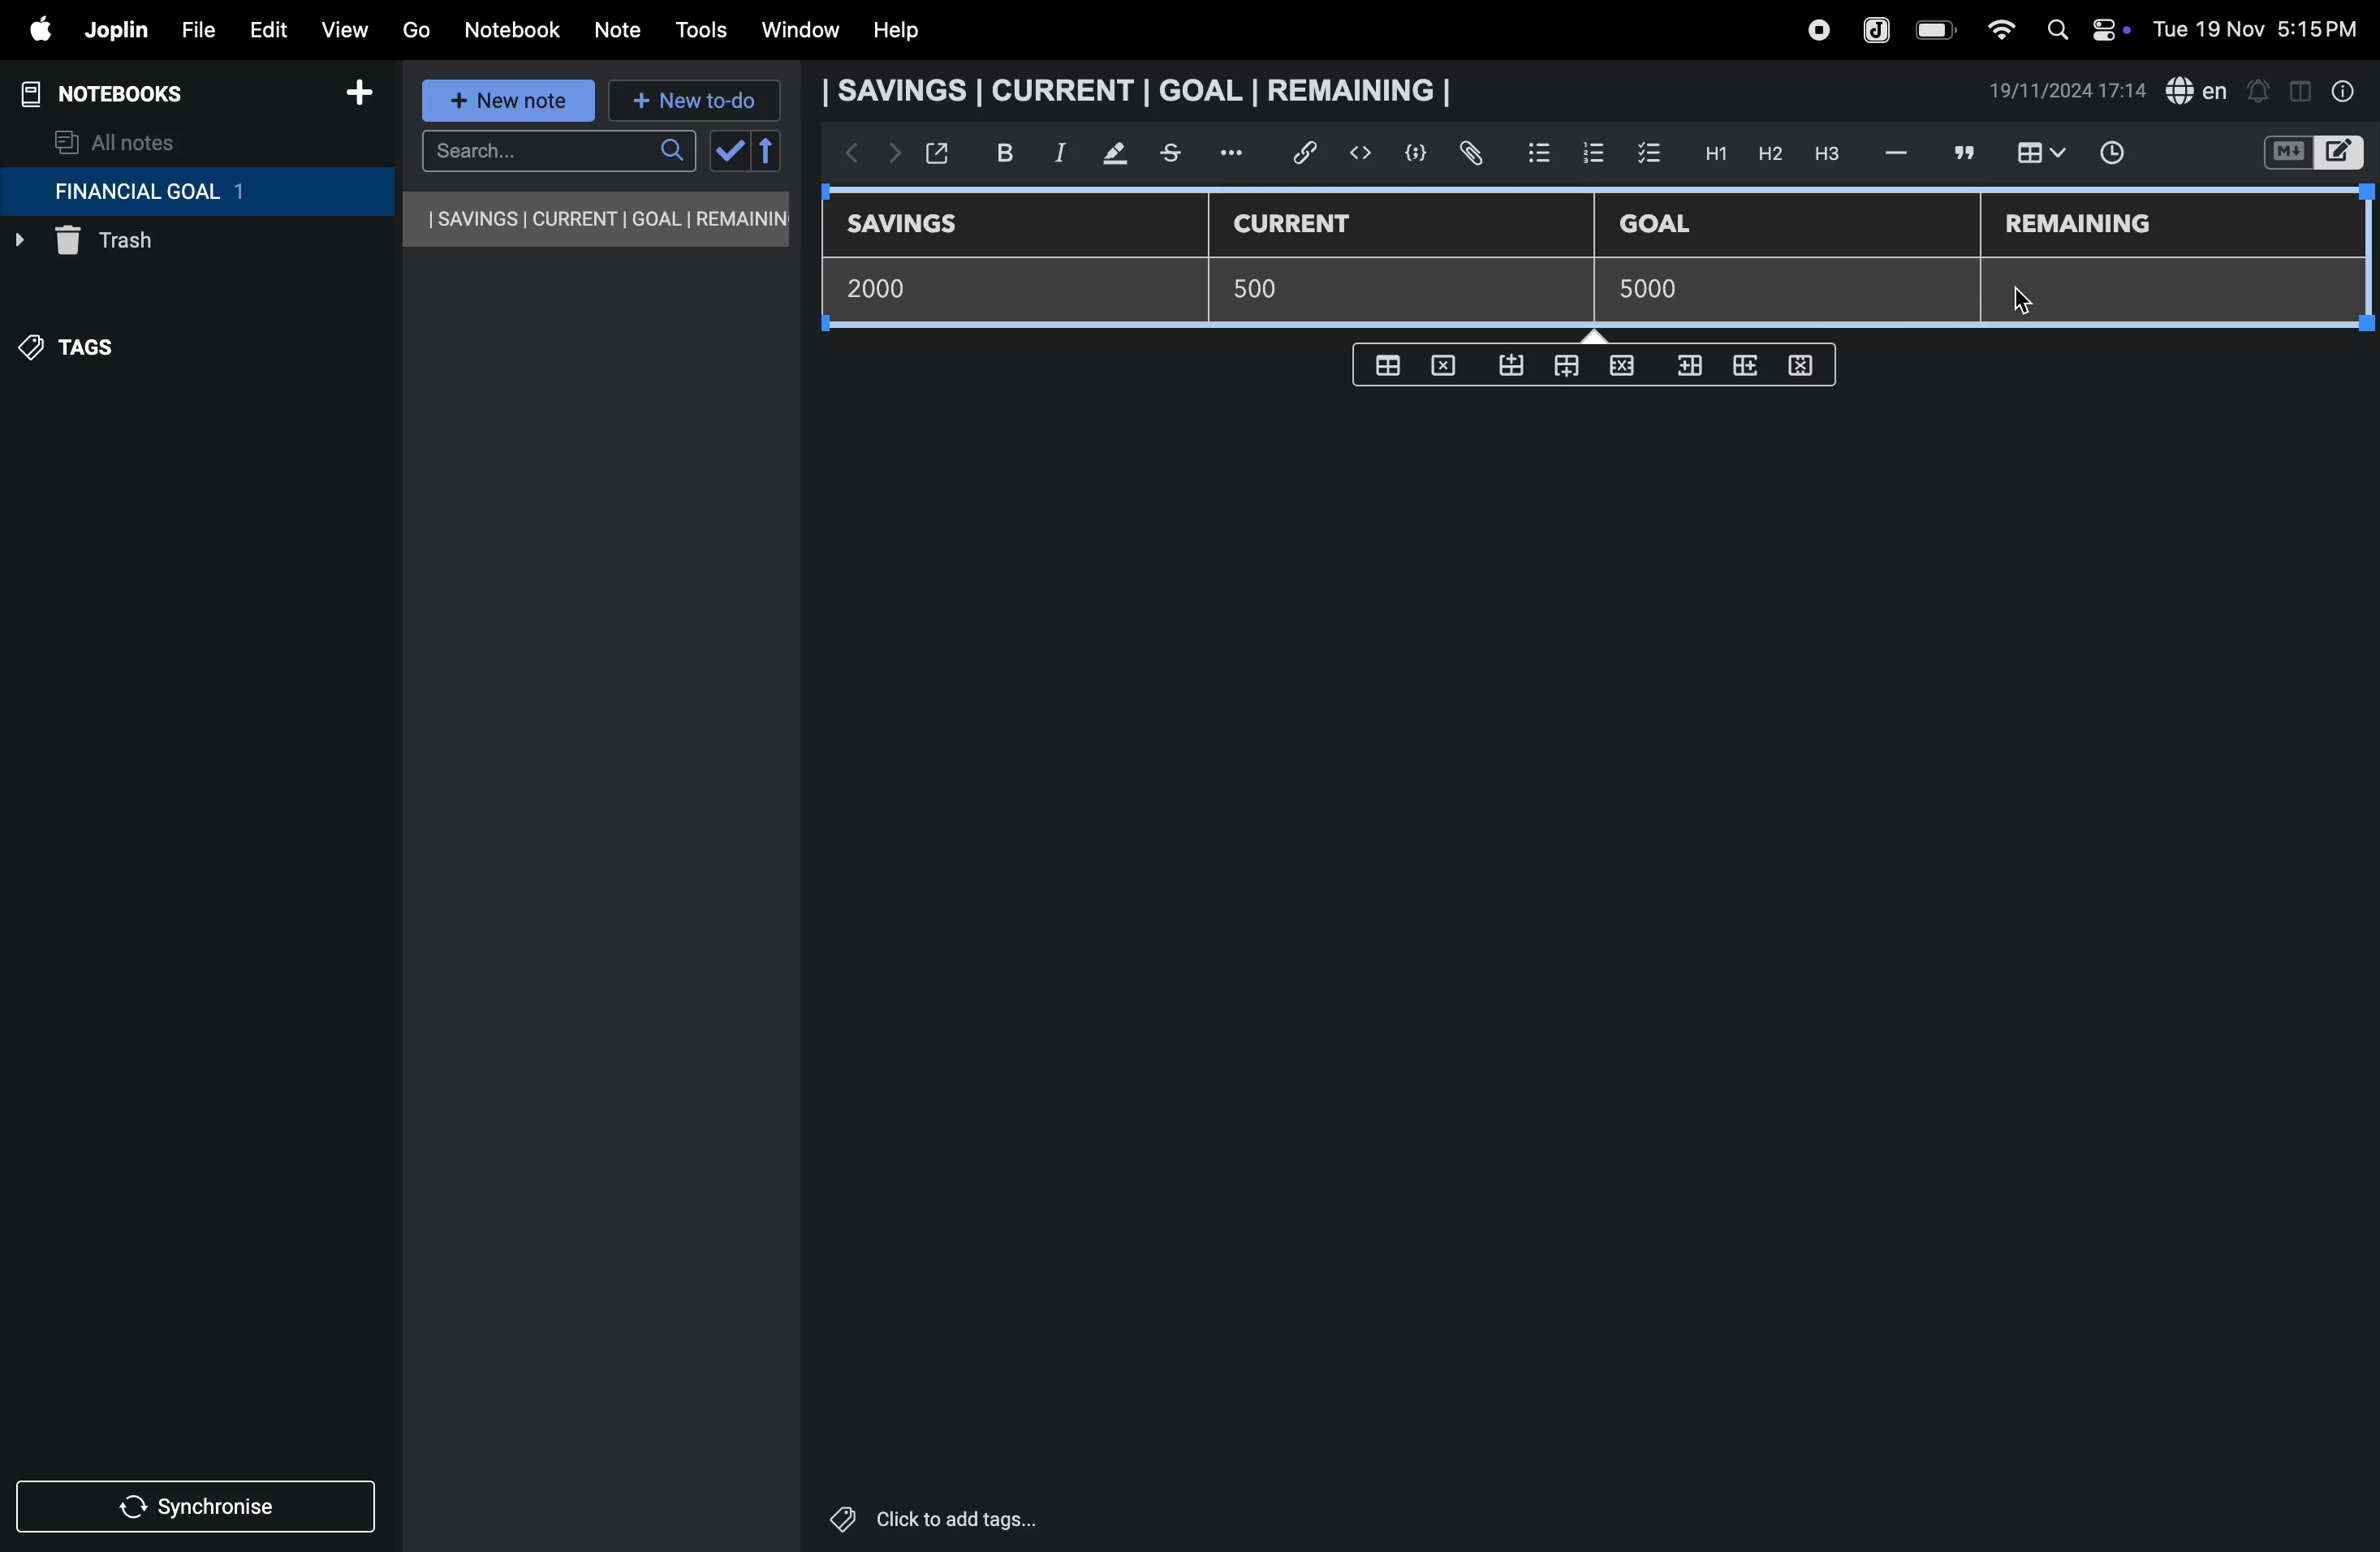  I want to click on trash, so click(155, 246).